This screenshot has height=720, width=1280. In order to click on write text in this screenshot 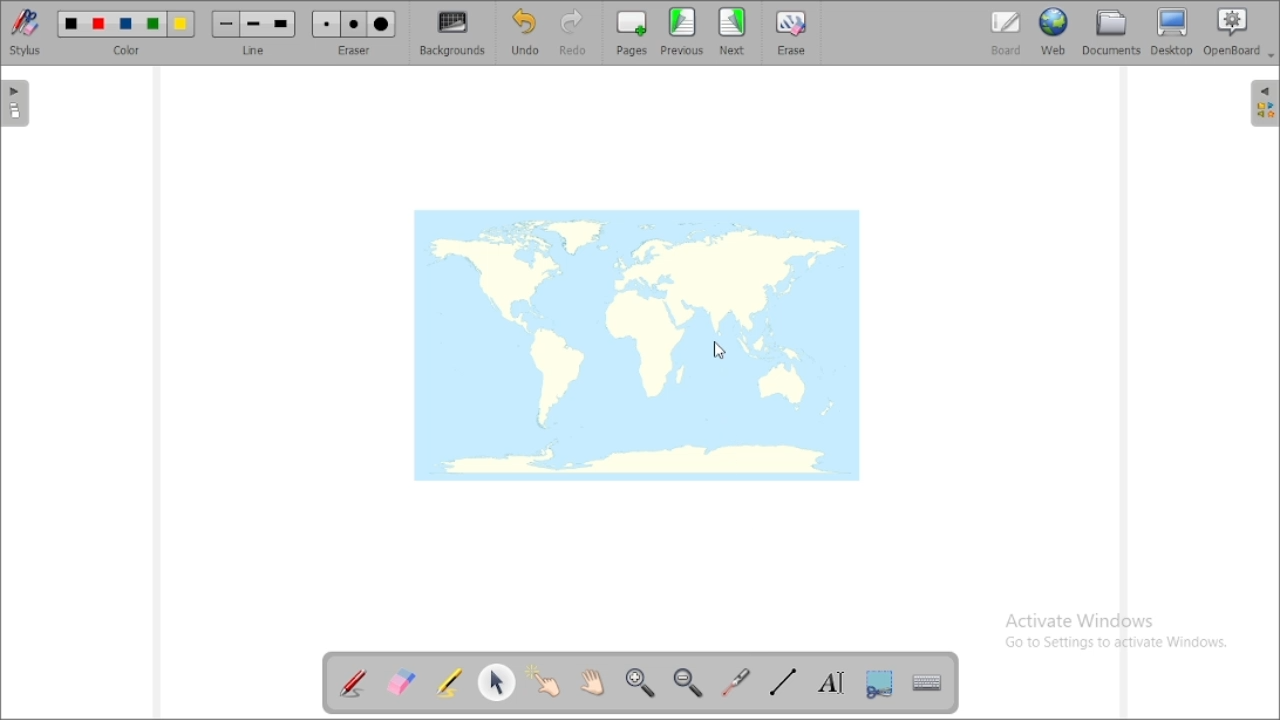, I will do `click(832, 683)`.